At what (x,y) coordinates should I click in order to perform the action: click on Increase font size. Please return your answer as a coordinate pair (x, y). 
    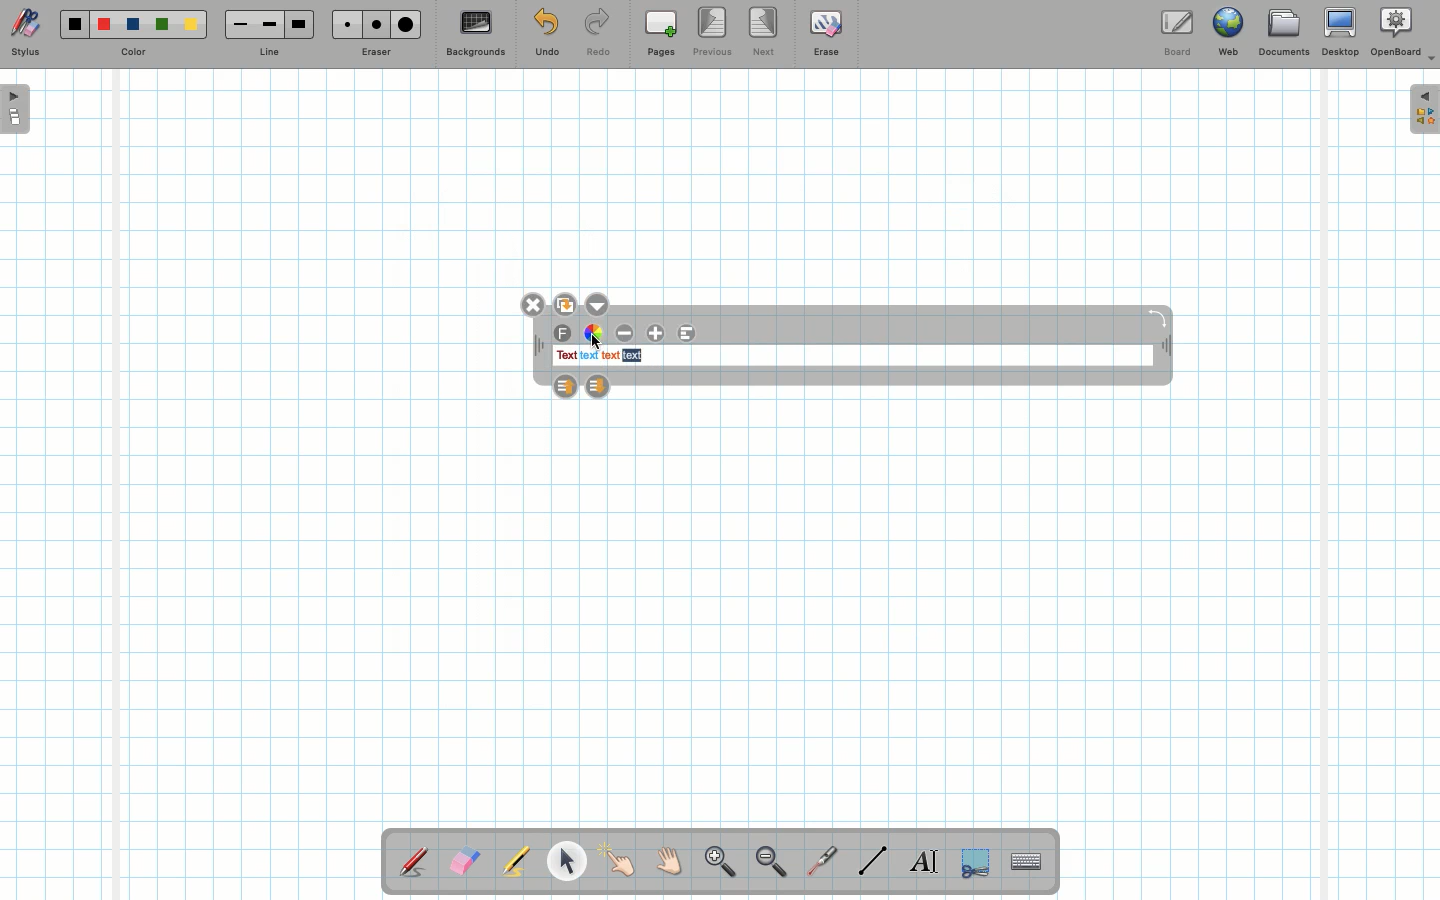
    Looking at the image, I should click on (658, 333).